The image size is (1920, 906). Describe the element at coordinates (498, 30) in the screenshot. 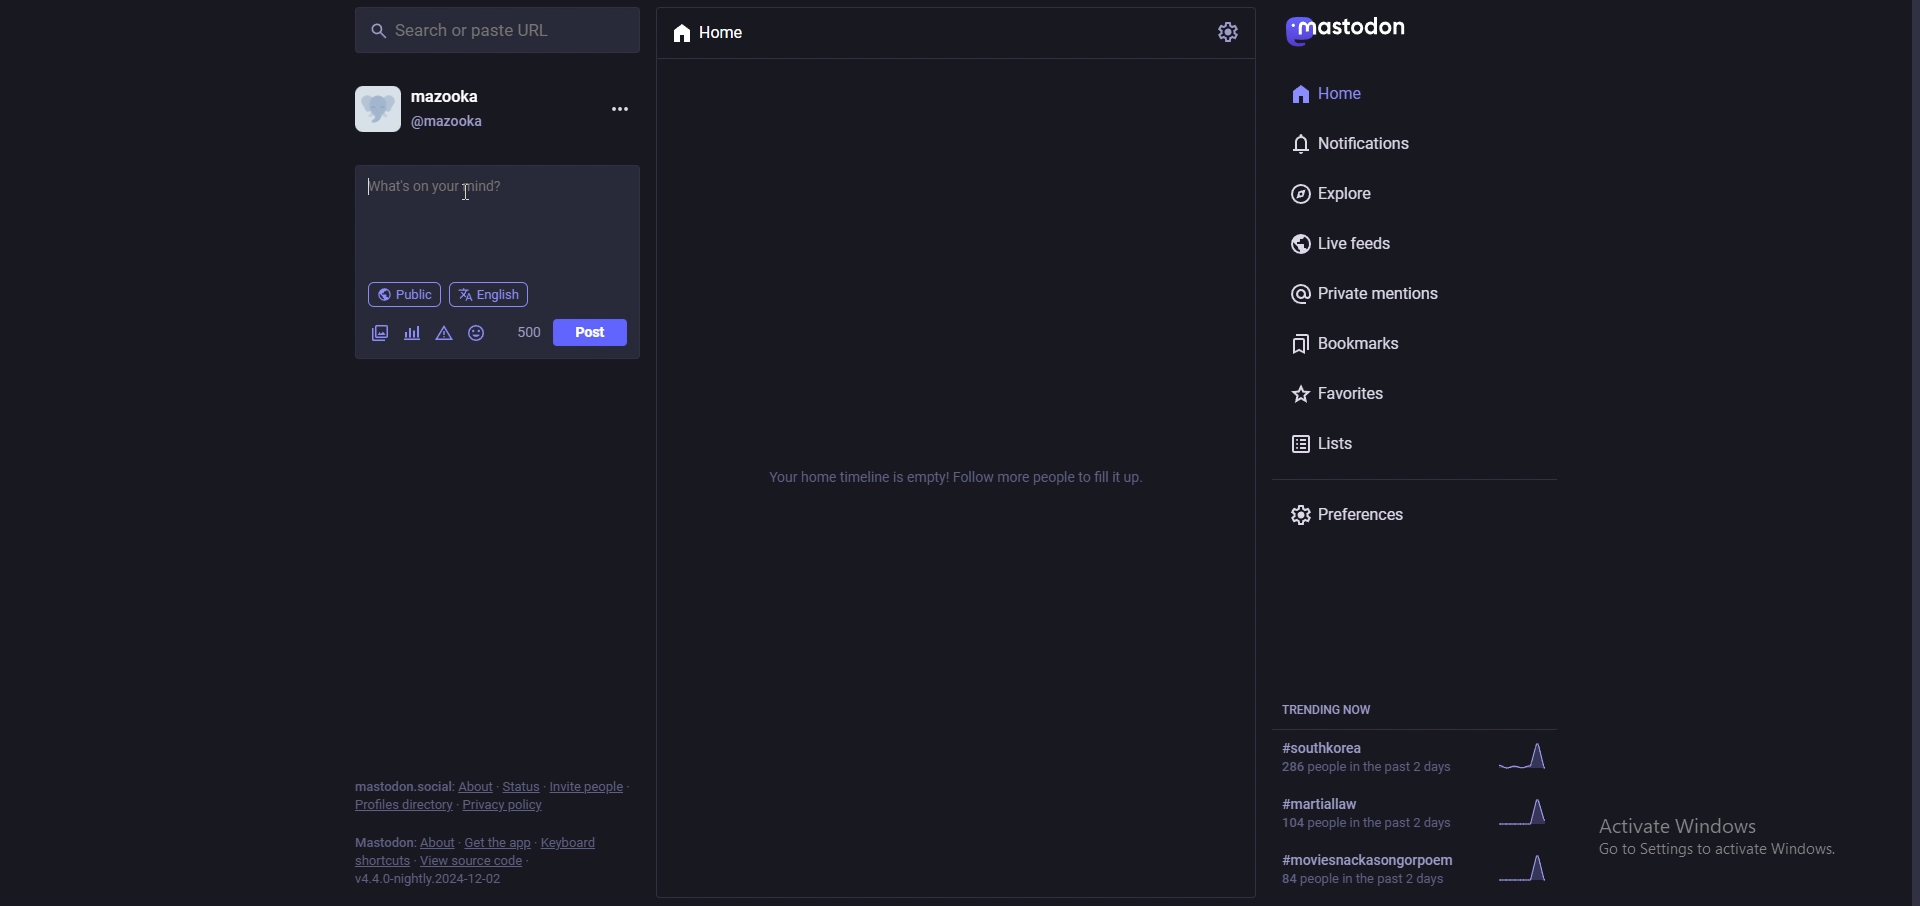

I see `search bar` at that location.